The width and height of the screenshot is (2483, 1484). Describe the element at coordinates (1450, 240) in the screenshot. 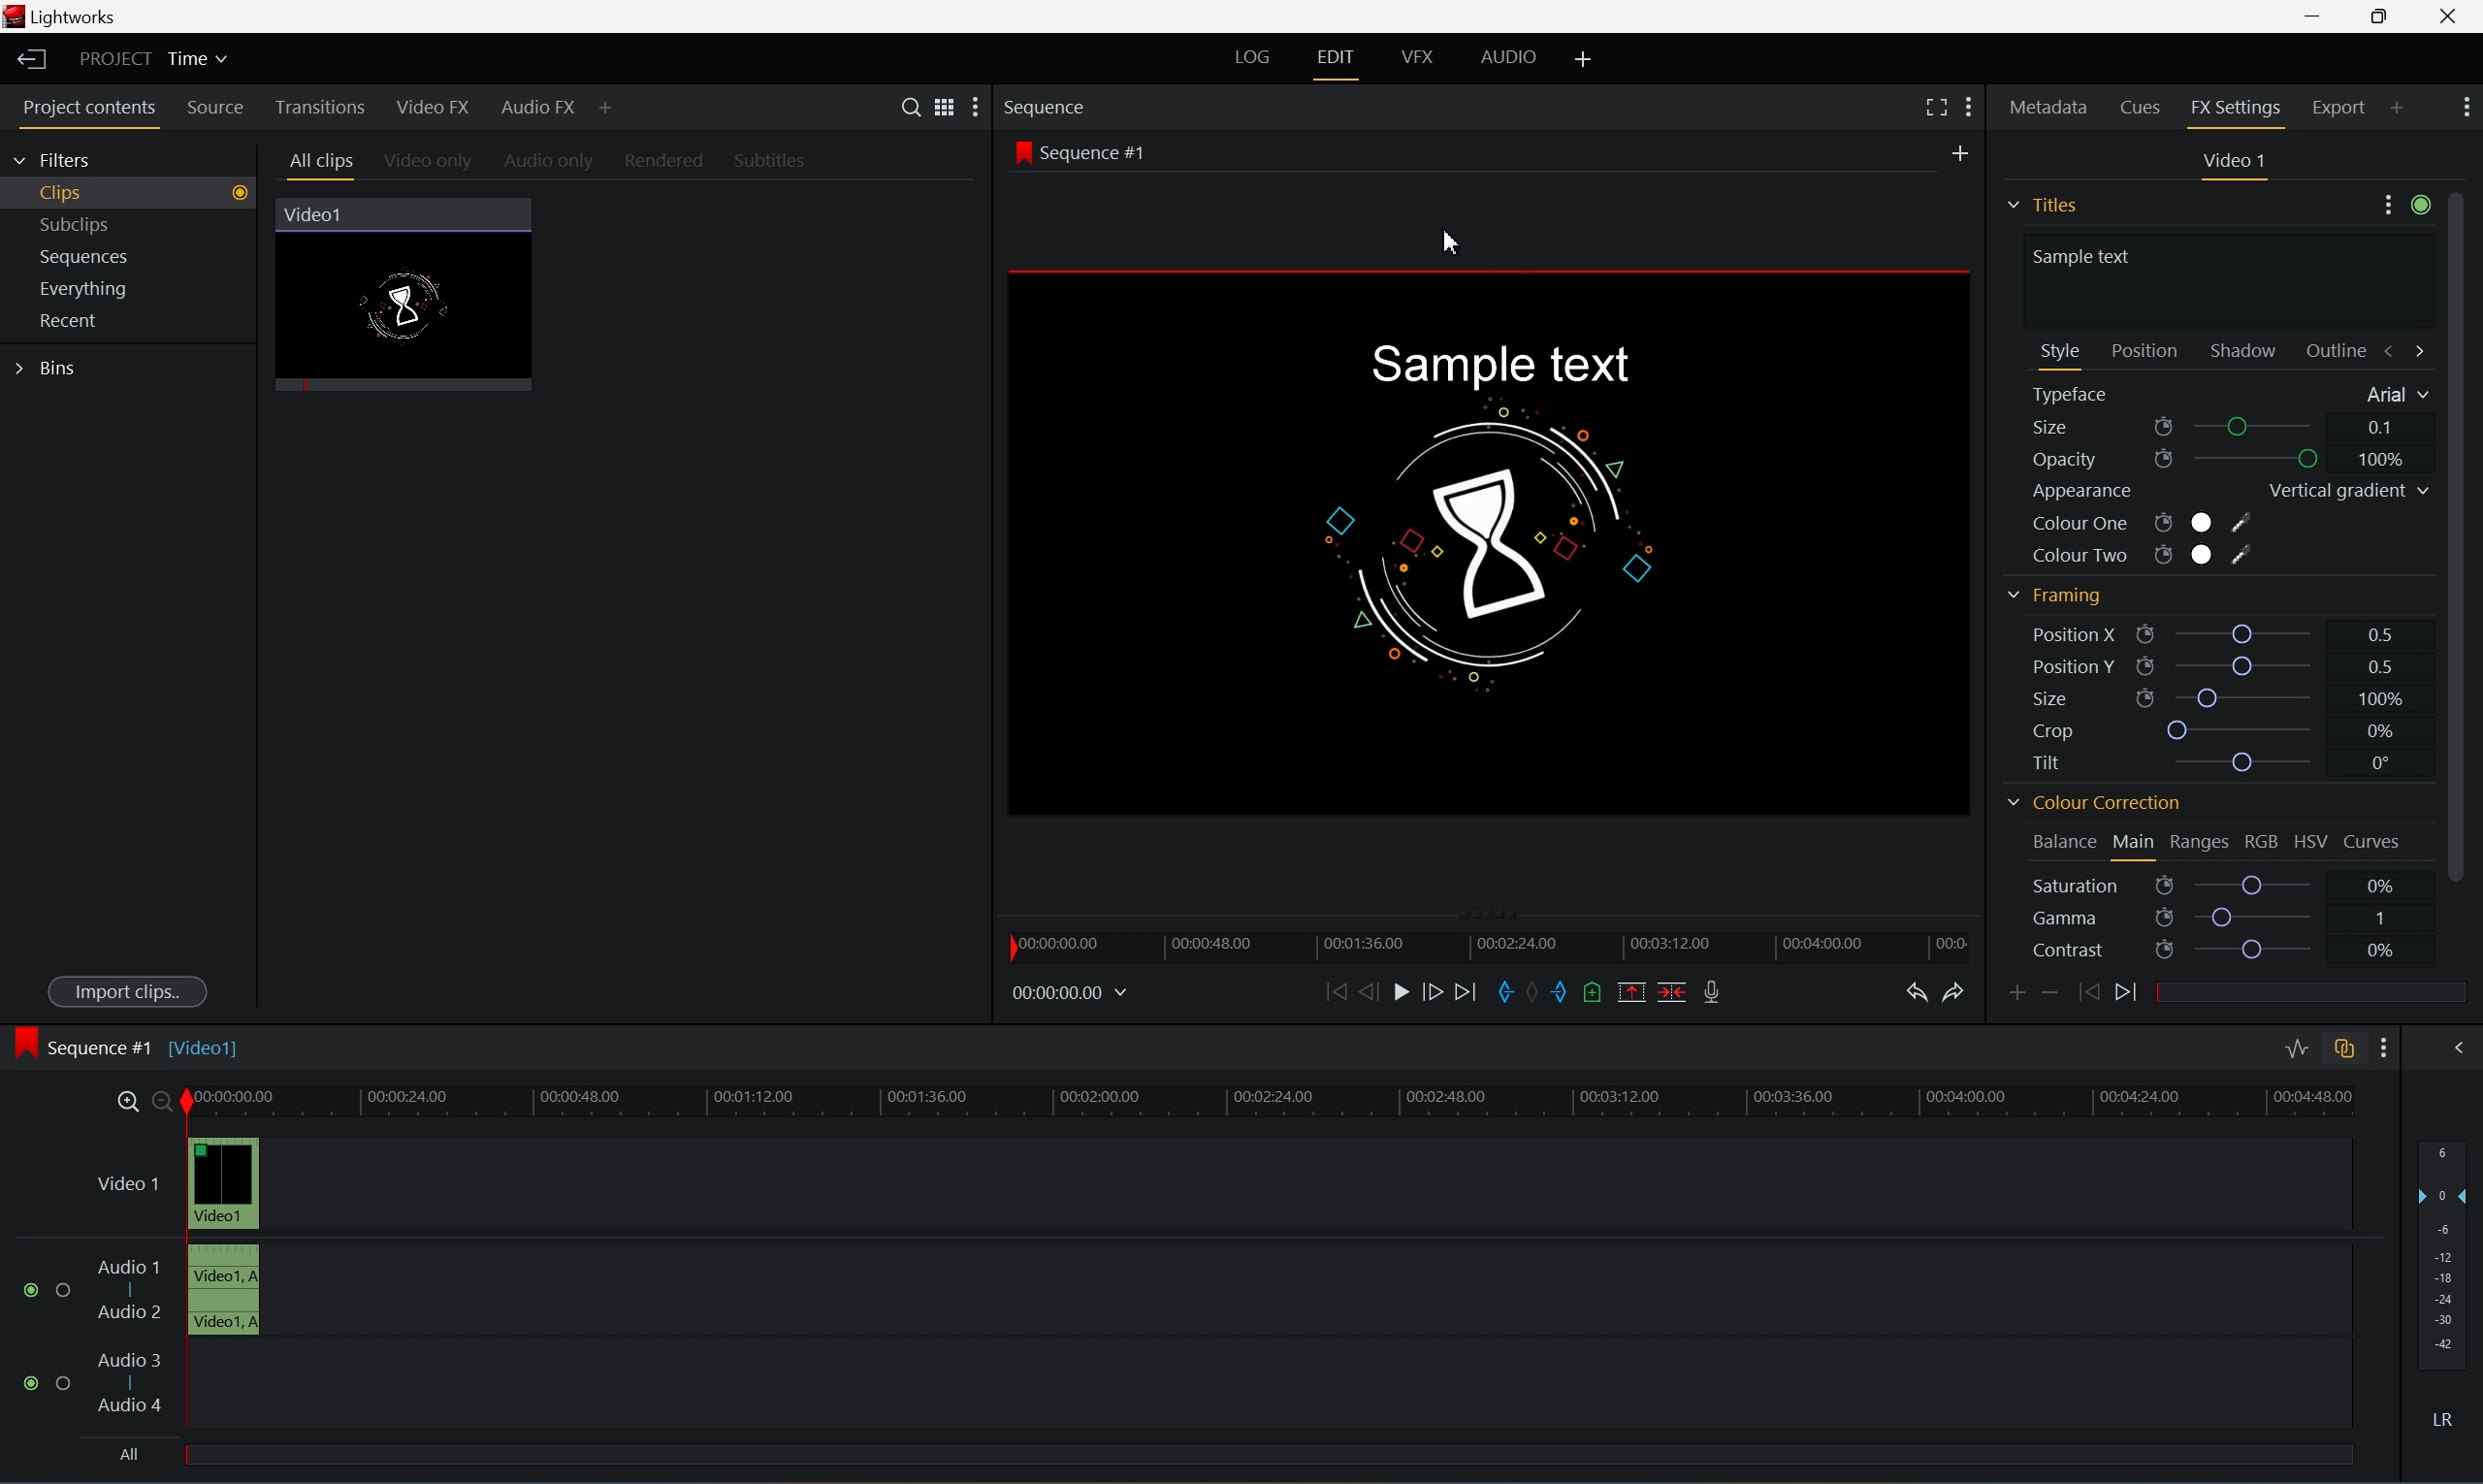

I see `cursor` at that location.